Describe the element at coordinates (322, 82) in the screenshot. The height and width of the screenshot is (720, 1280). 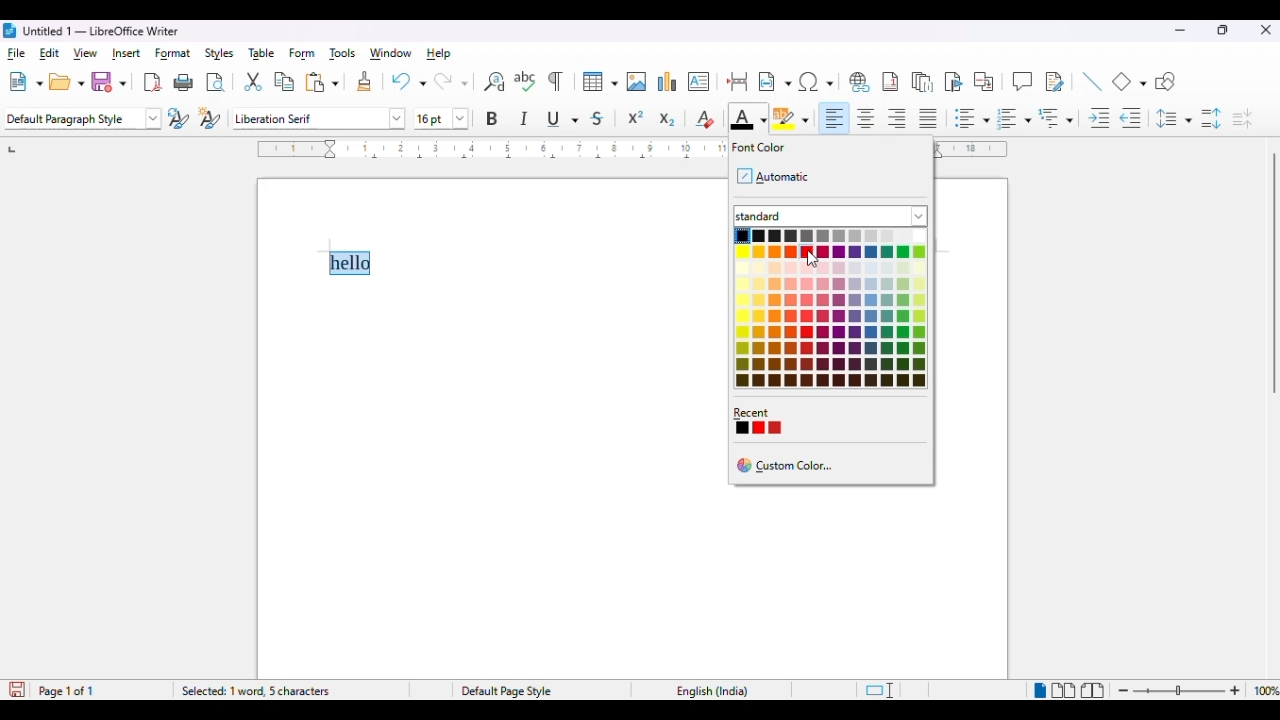
I see `paste` at that location.